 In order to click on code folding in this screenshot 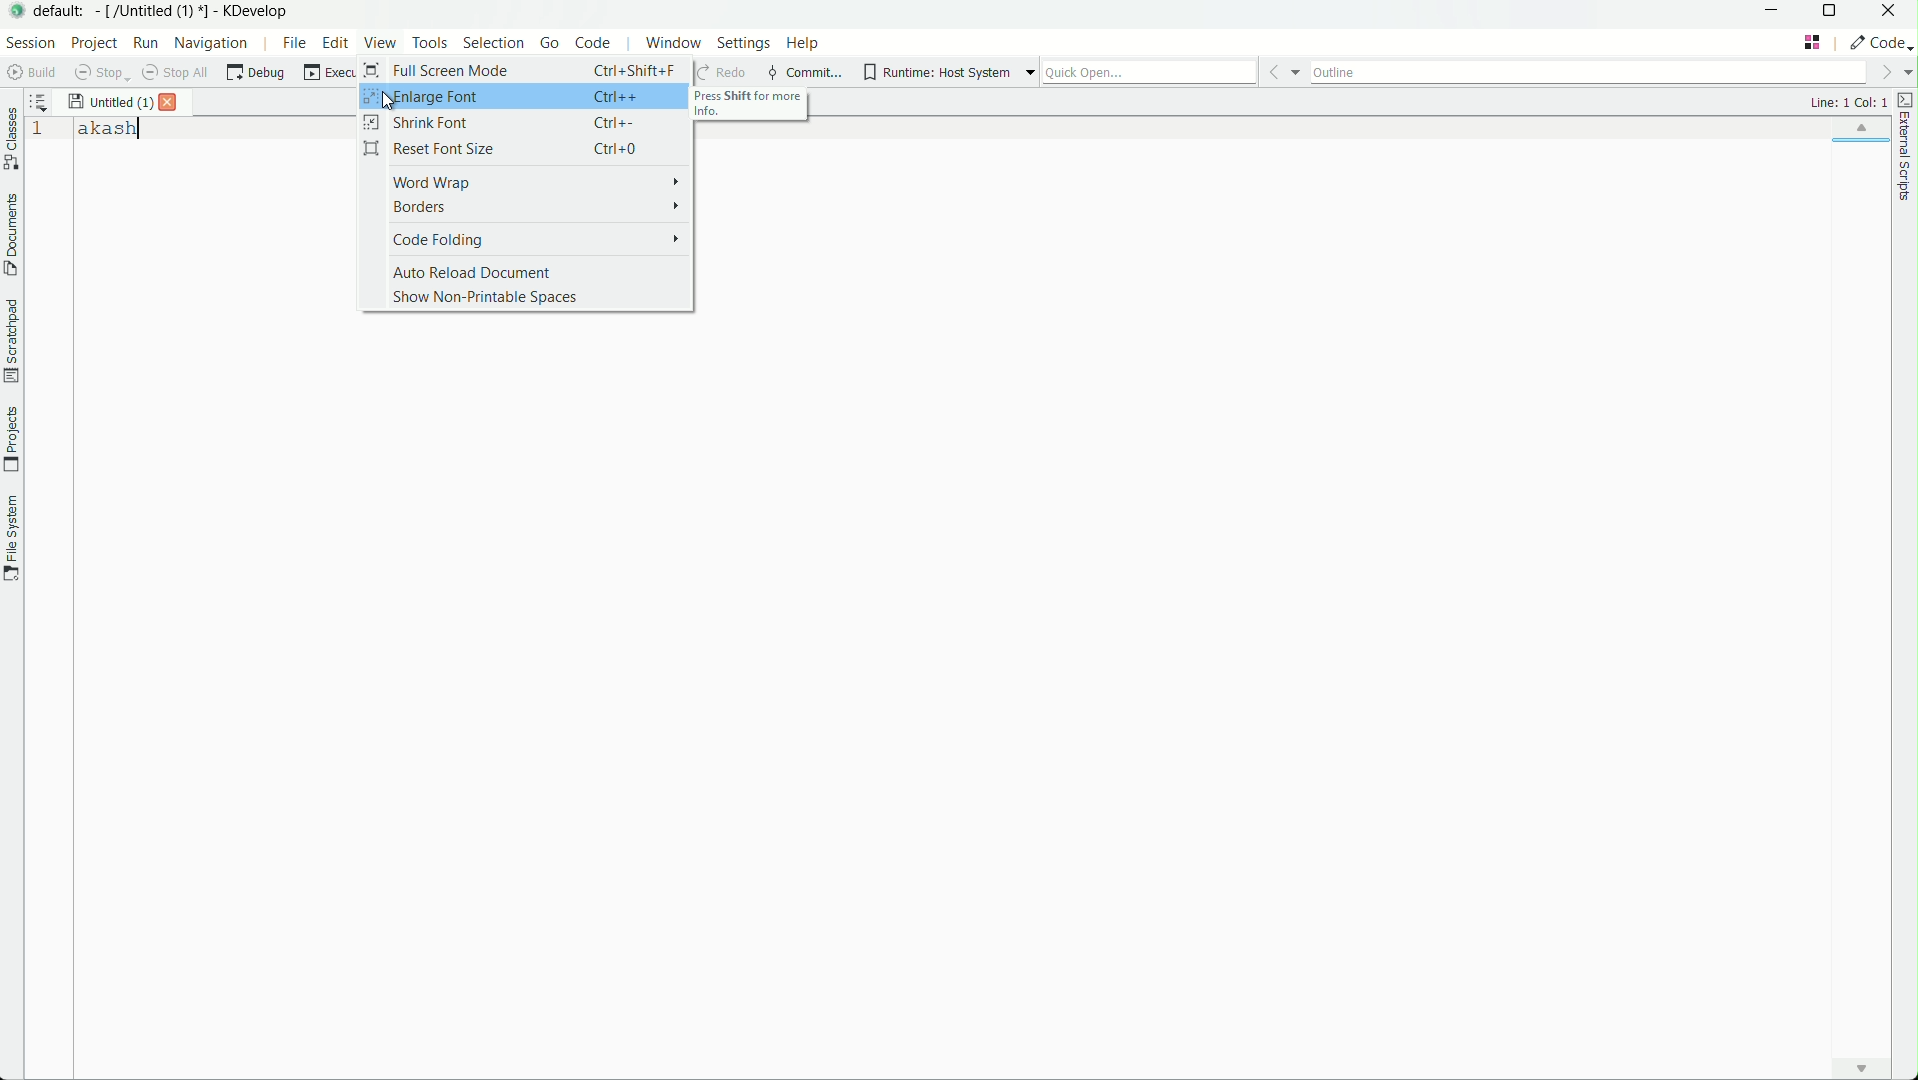, I will do `click(528, 239)`.